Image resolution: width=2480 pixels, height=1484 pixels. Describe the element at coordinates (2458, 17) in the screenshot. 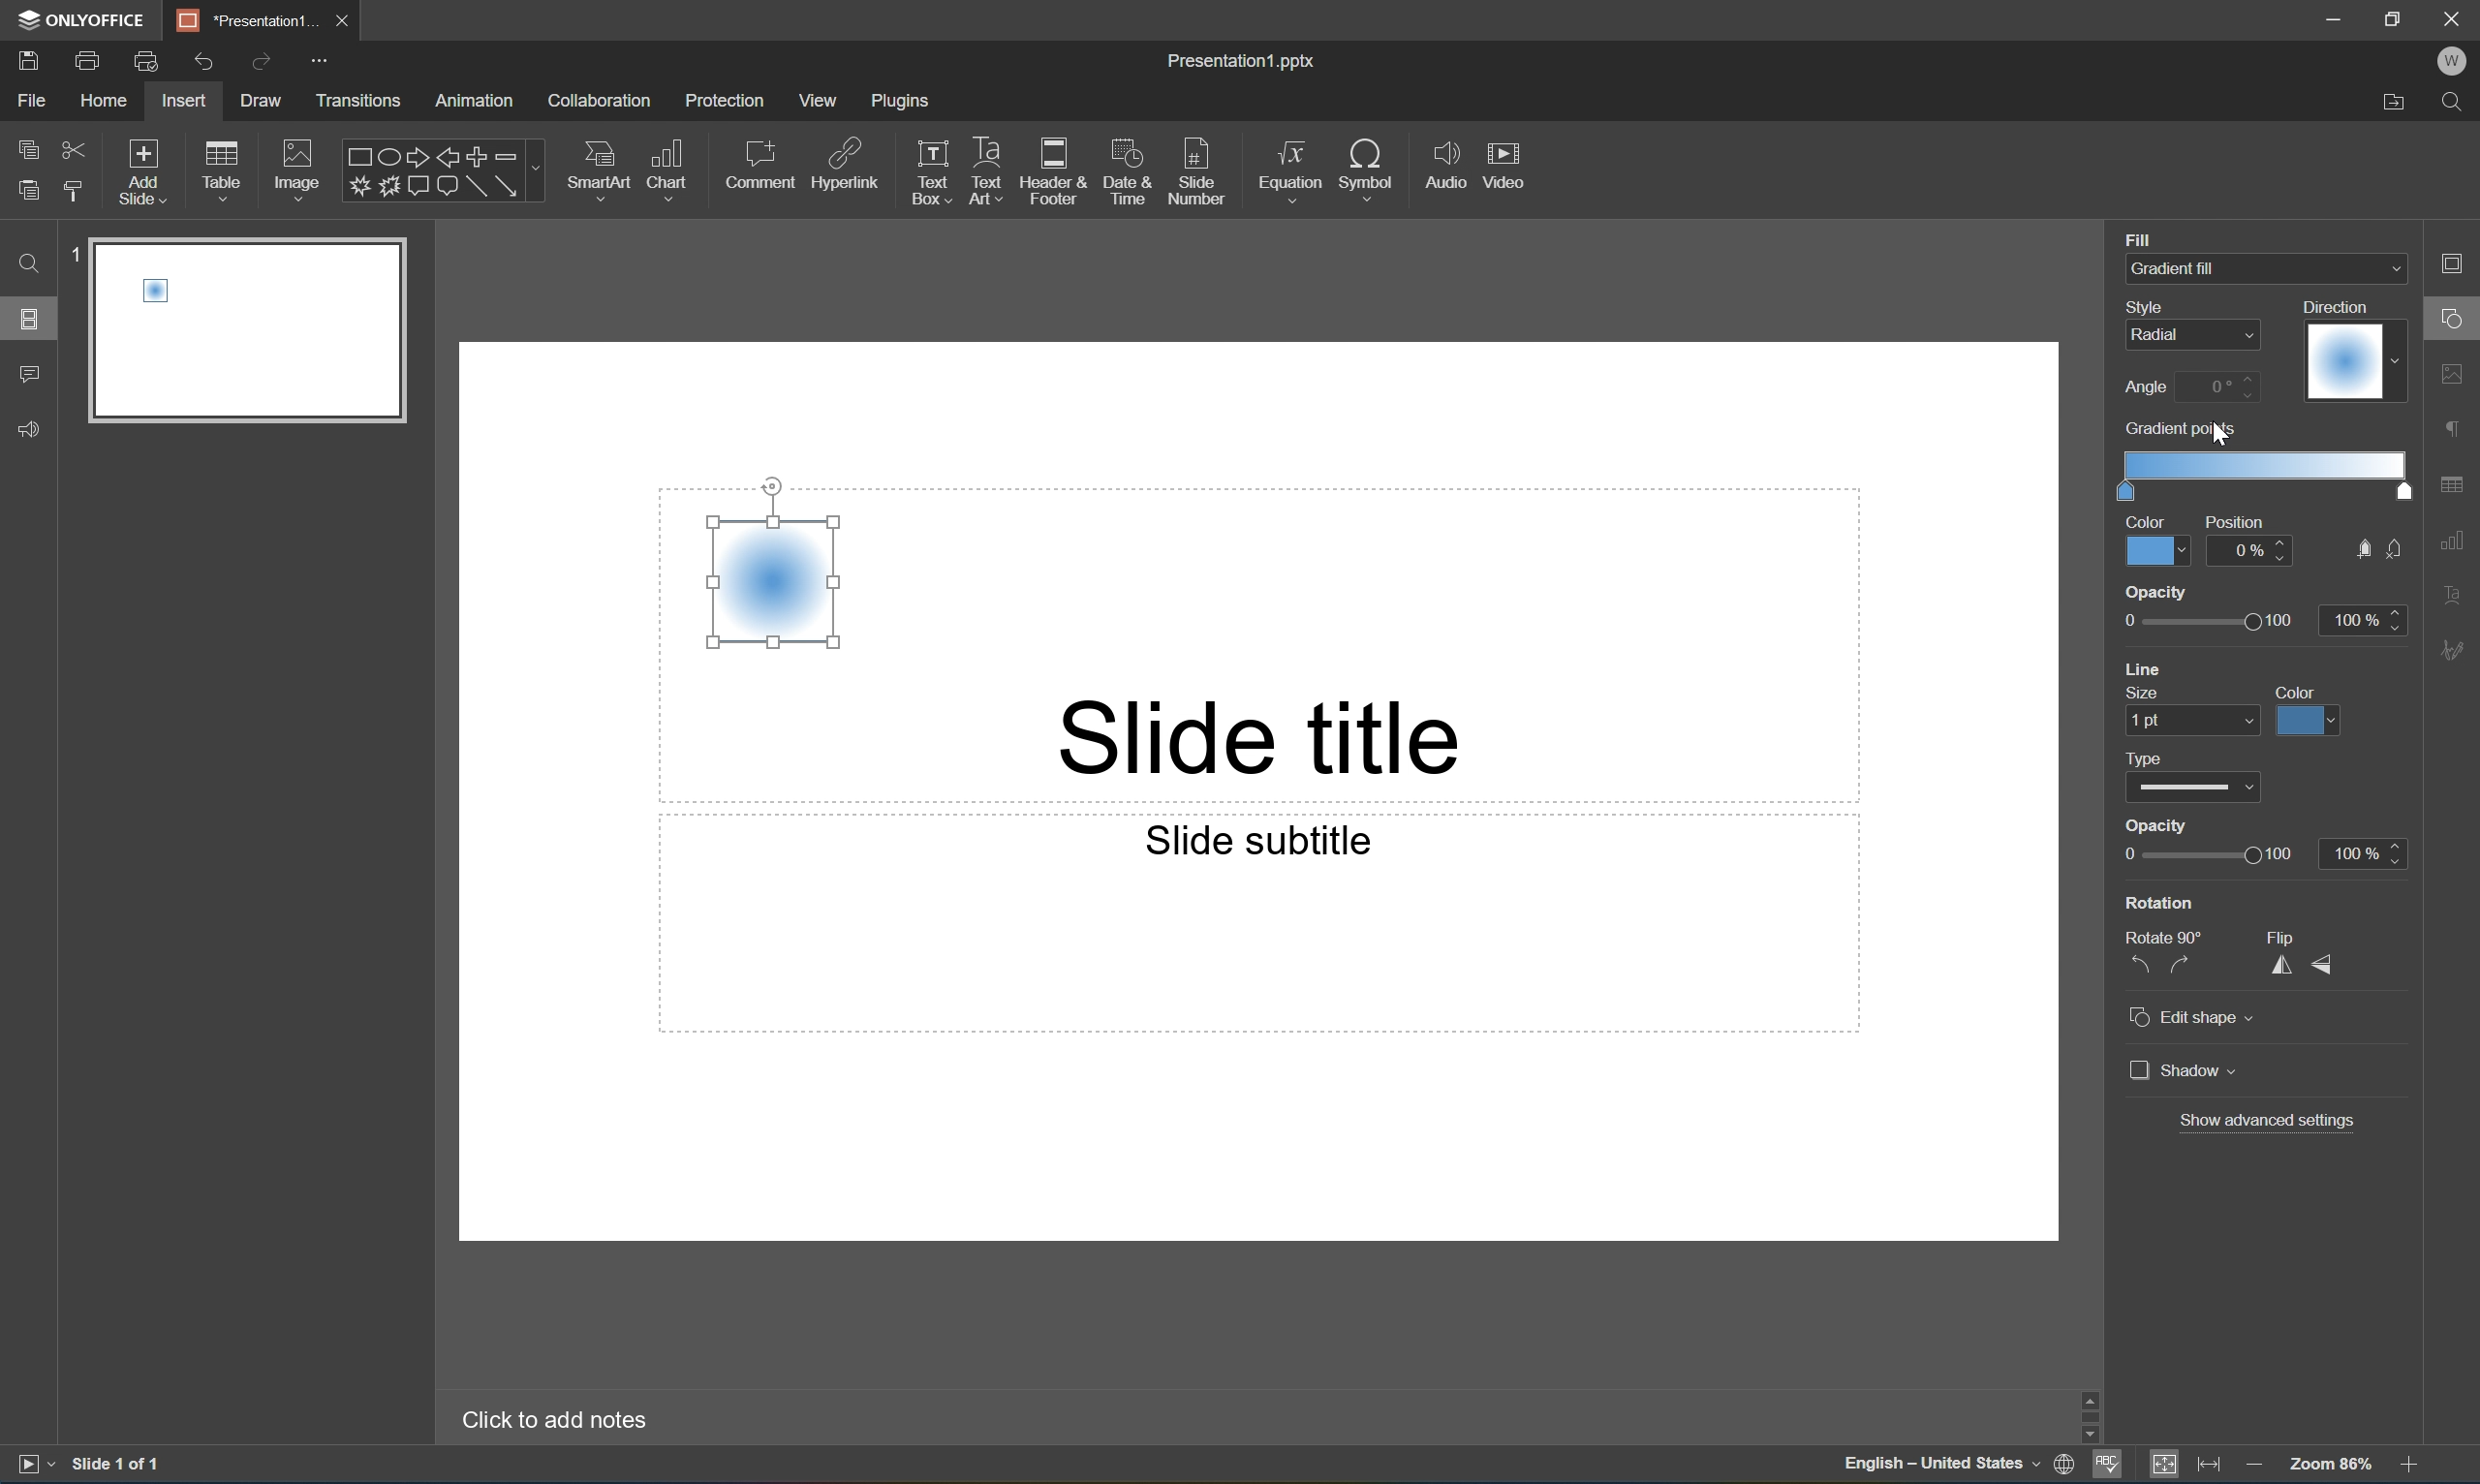

I see `Close` at that location.